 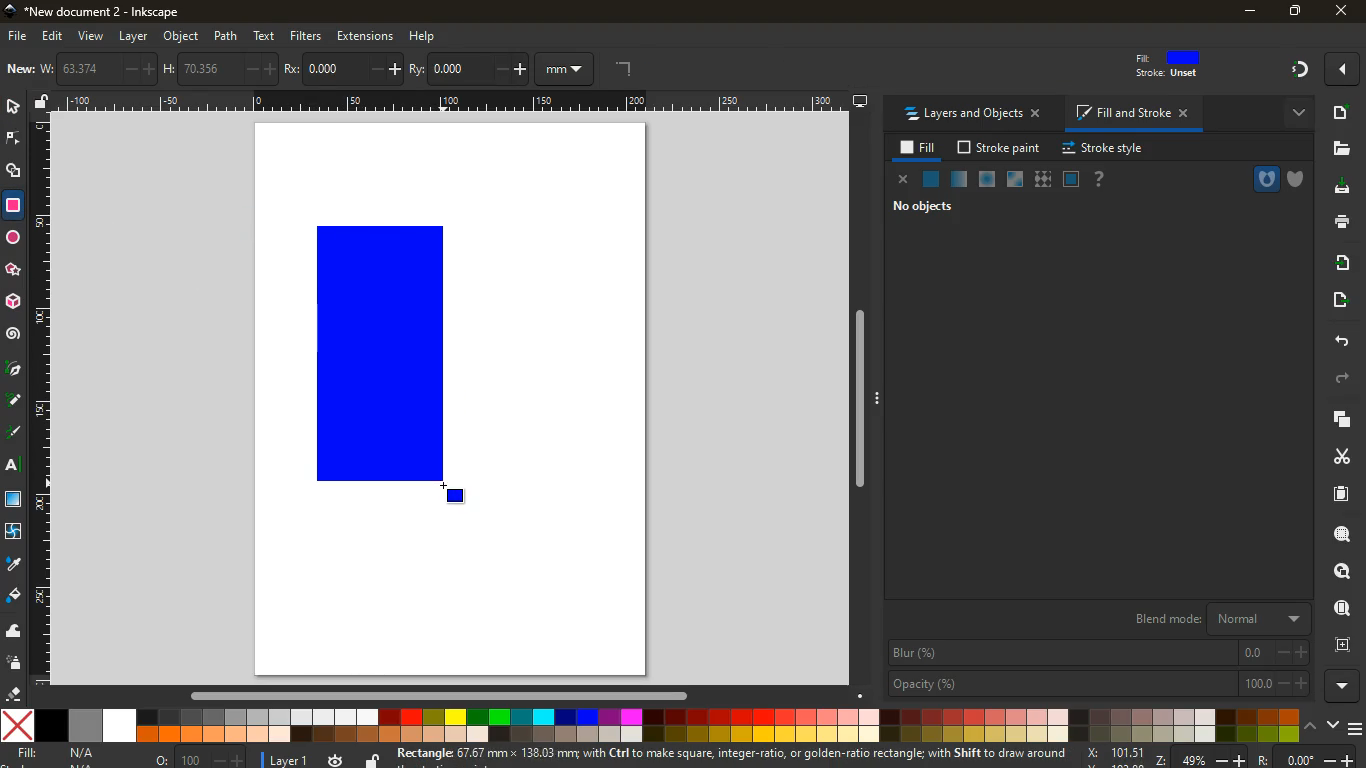 I want to click on filters, so click(x=306, y=37).